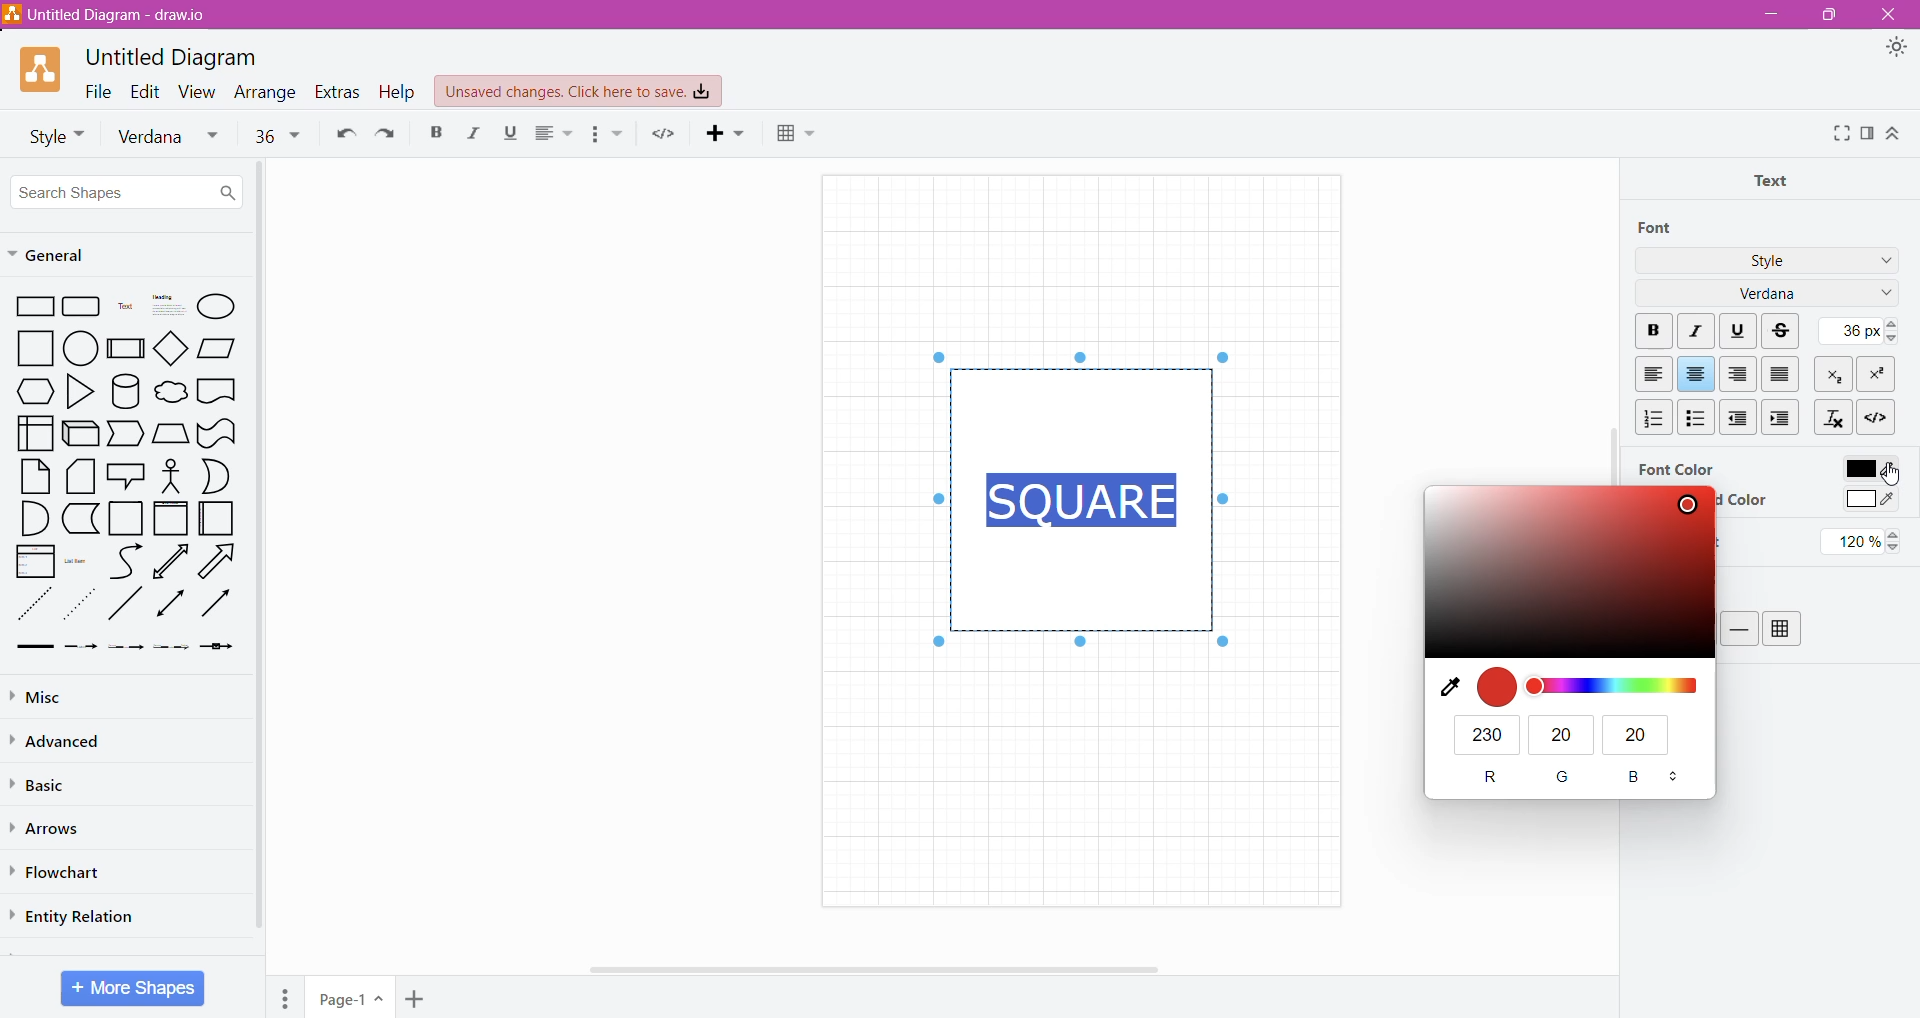  I want to click on Background Color, so click(1745, 500).